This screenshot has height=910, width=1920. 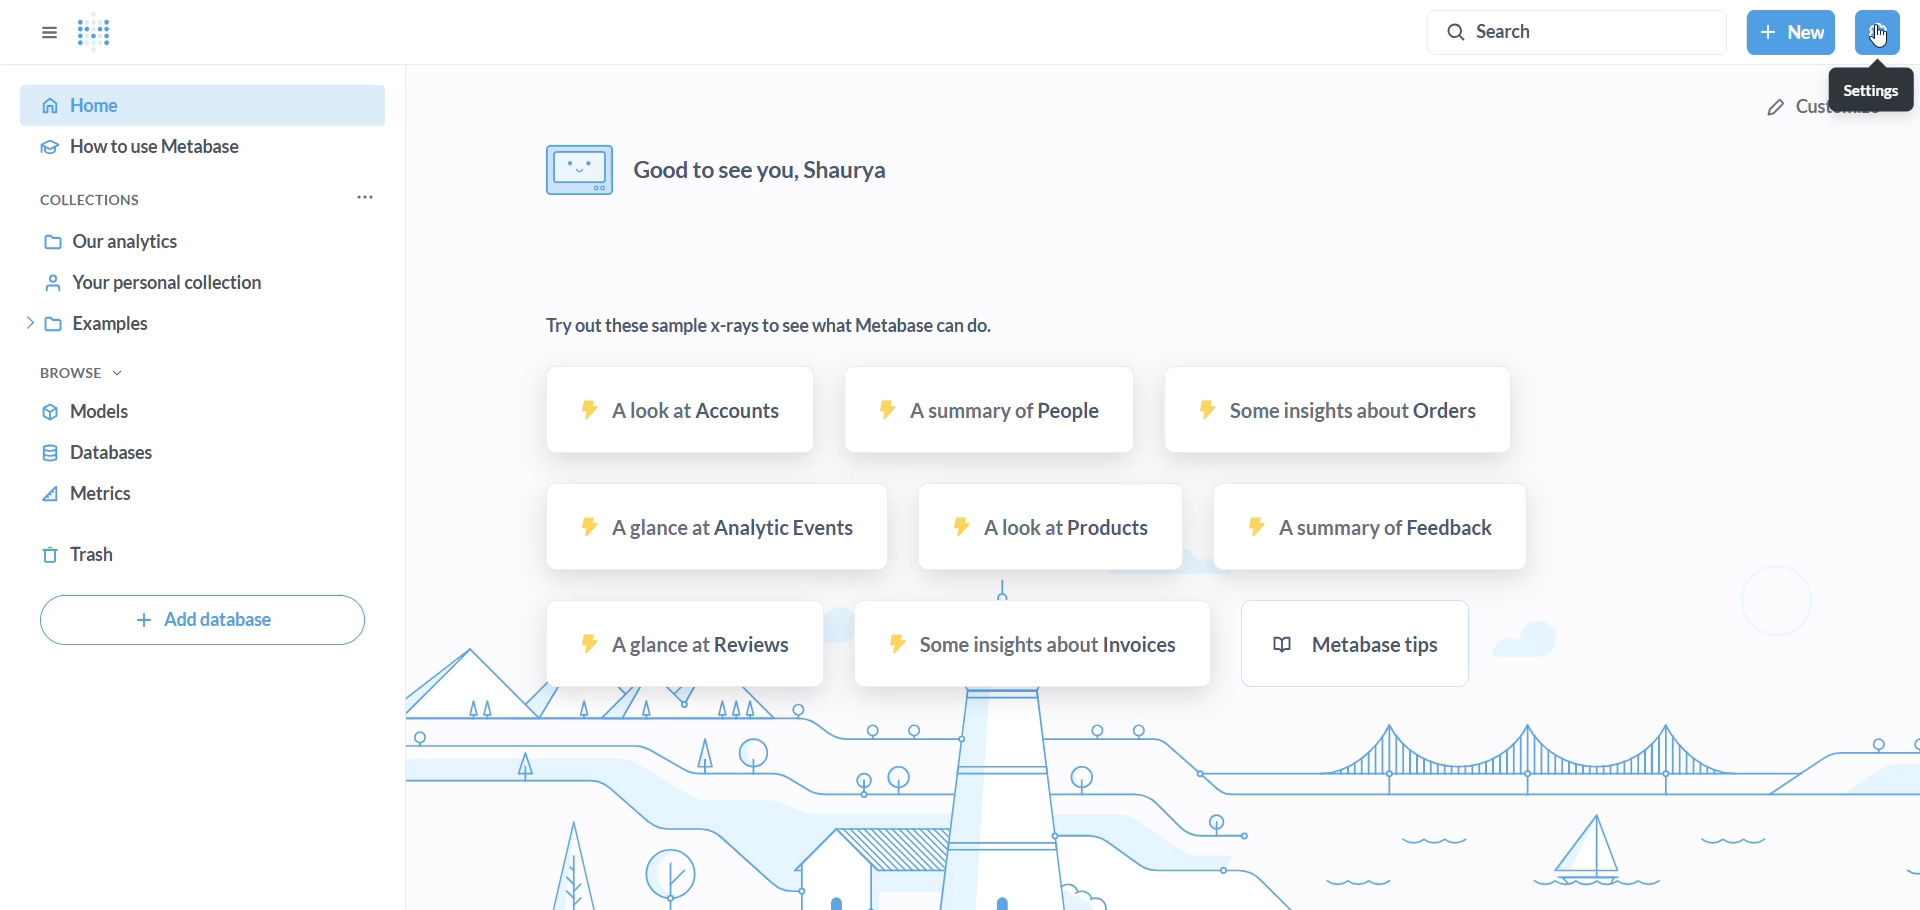 What do you see at coordinates (173, 324) in the screenshot?
I see `examples` at bounding box center [173, 324].